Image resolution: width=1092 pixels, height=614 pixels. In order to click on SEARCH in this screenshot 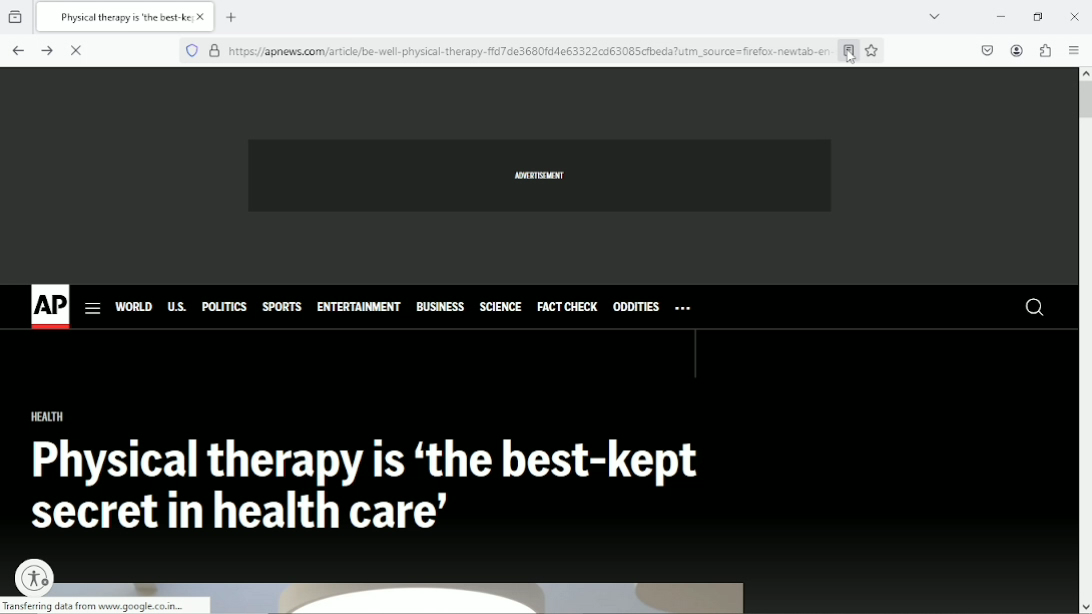, I will do `click(1026, 308)`.